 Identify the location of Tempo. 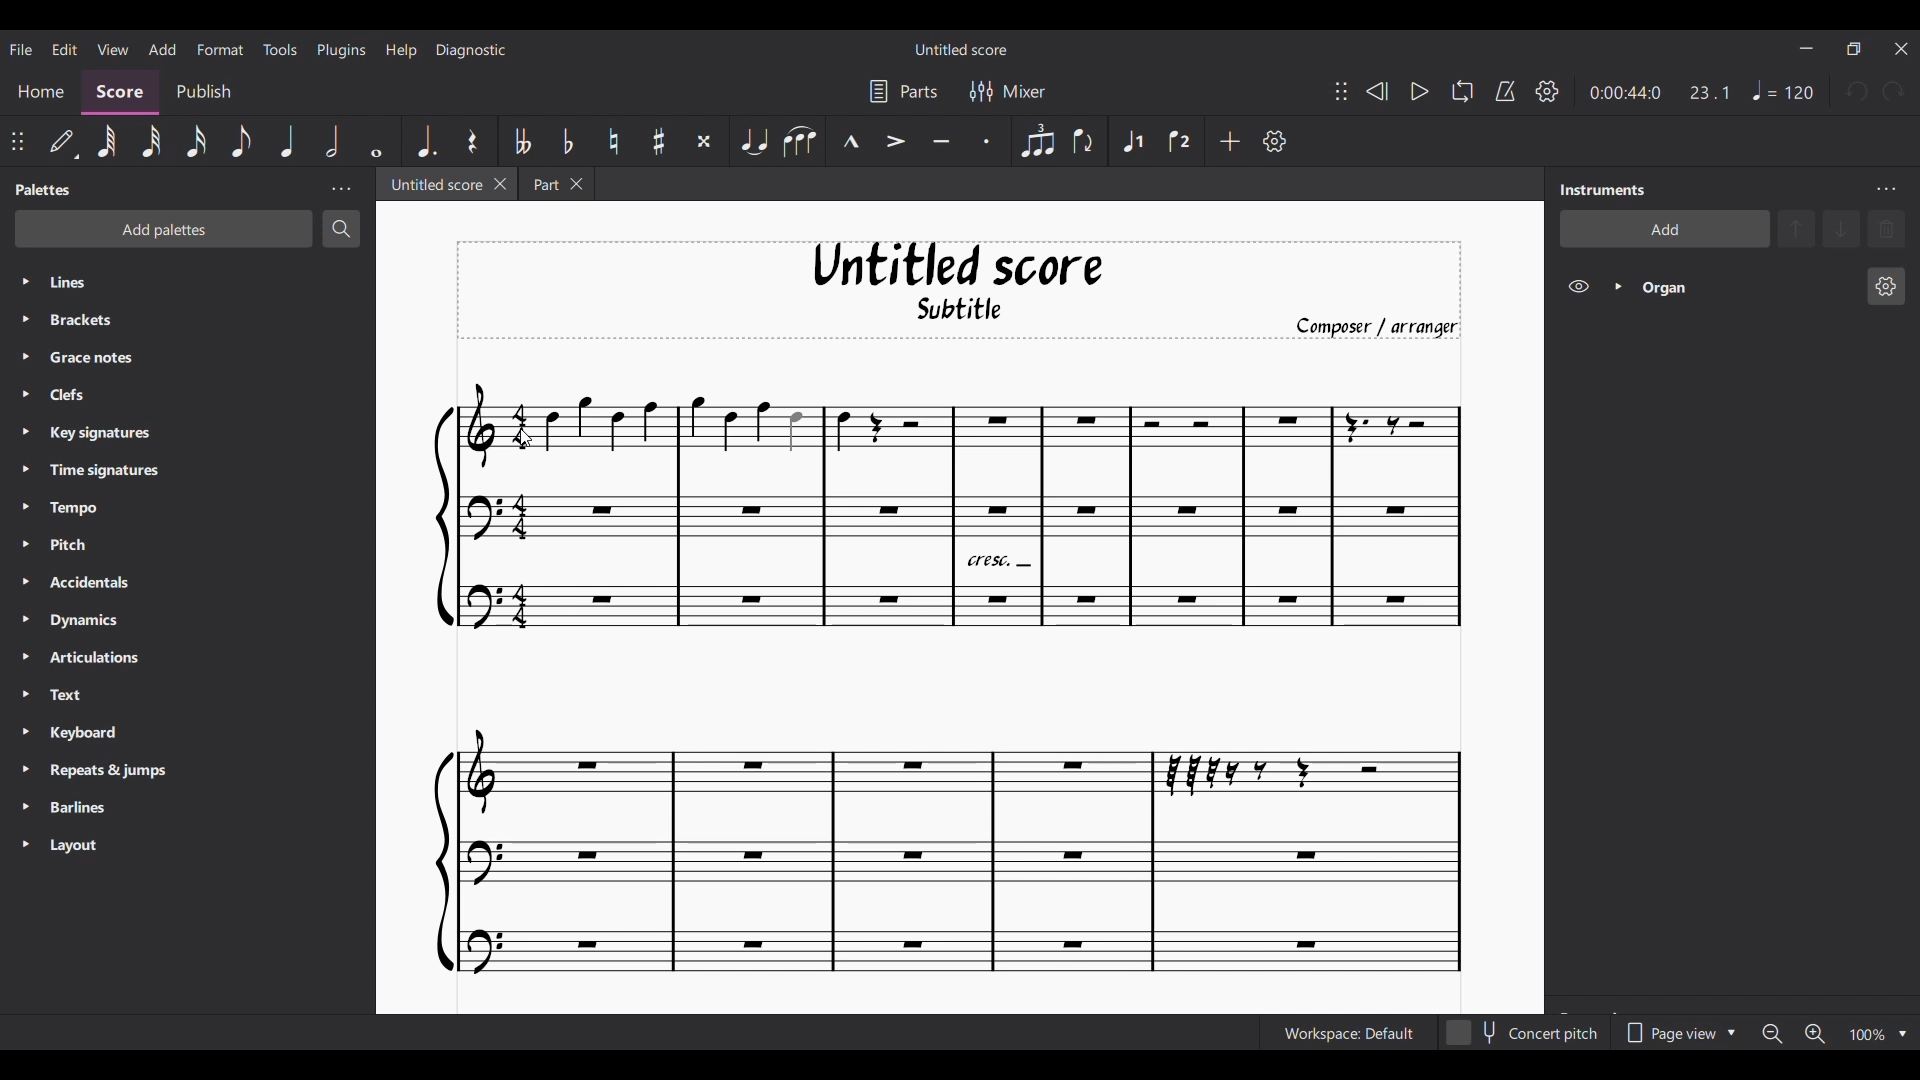
(1782, 90).